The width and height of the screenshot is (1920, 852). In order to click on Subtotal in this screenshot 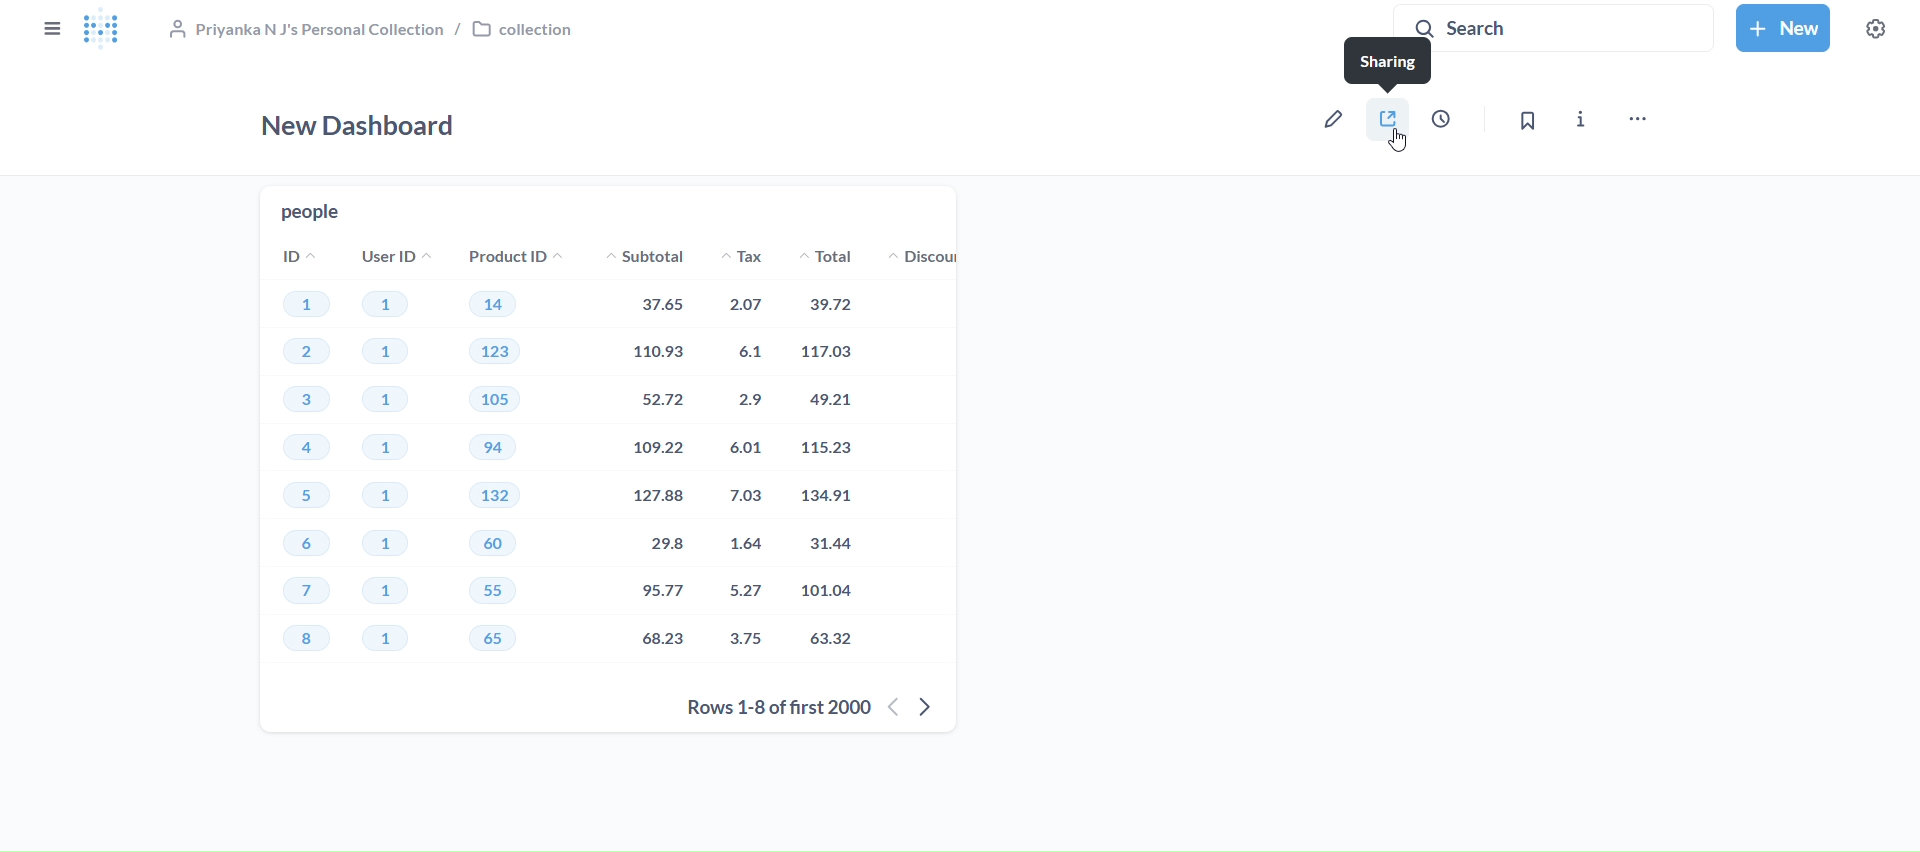, I will do `click(639, 454)`.